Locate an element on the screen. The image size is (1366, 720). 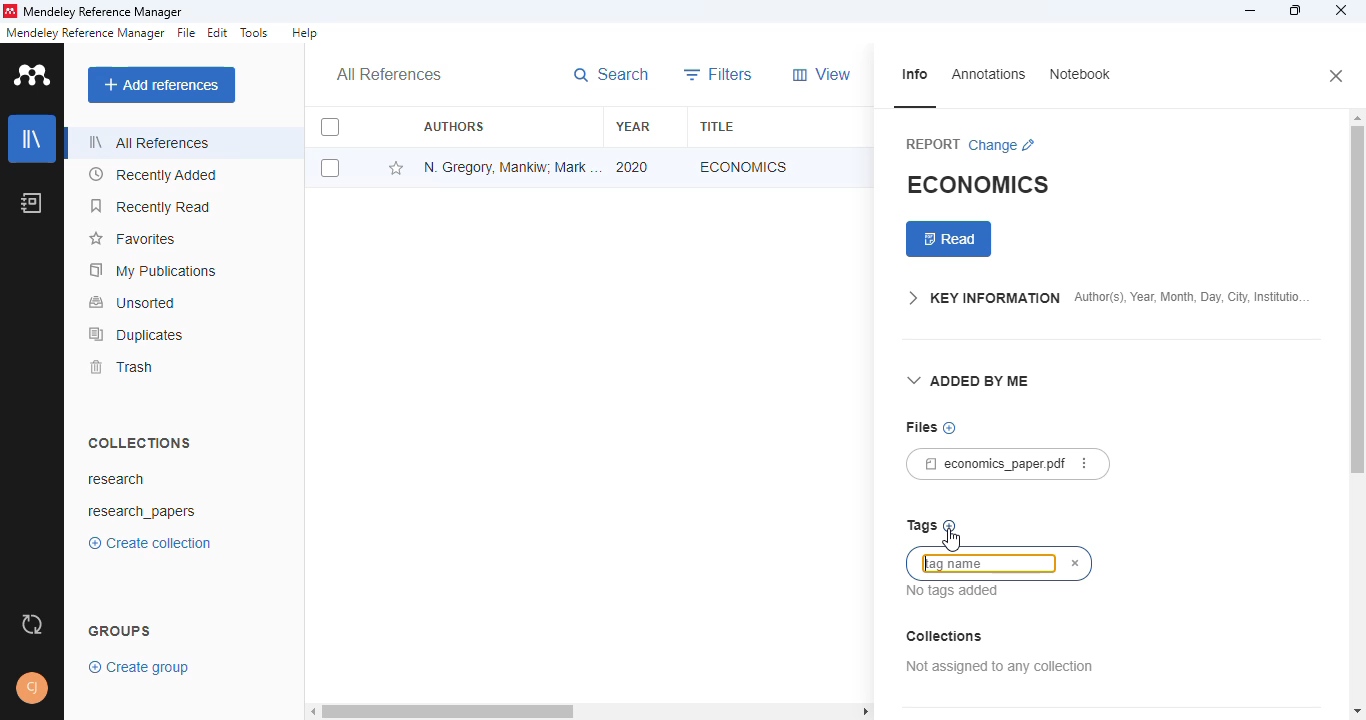
select is located at coordinates (330, 128).